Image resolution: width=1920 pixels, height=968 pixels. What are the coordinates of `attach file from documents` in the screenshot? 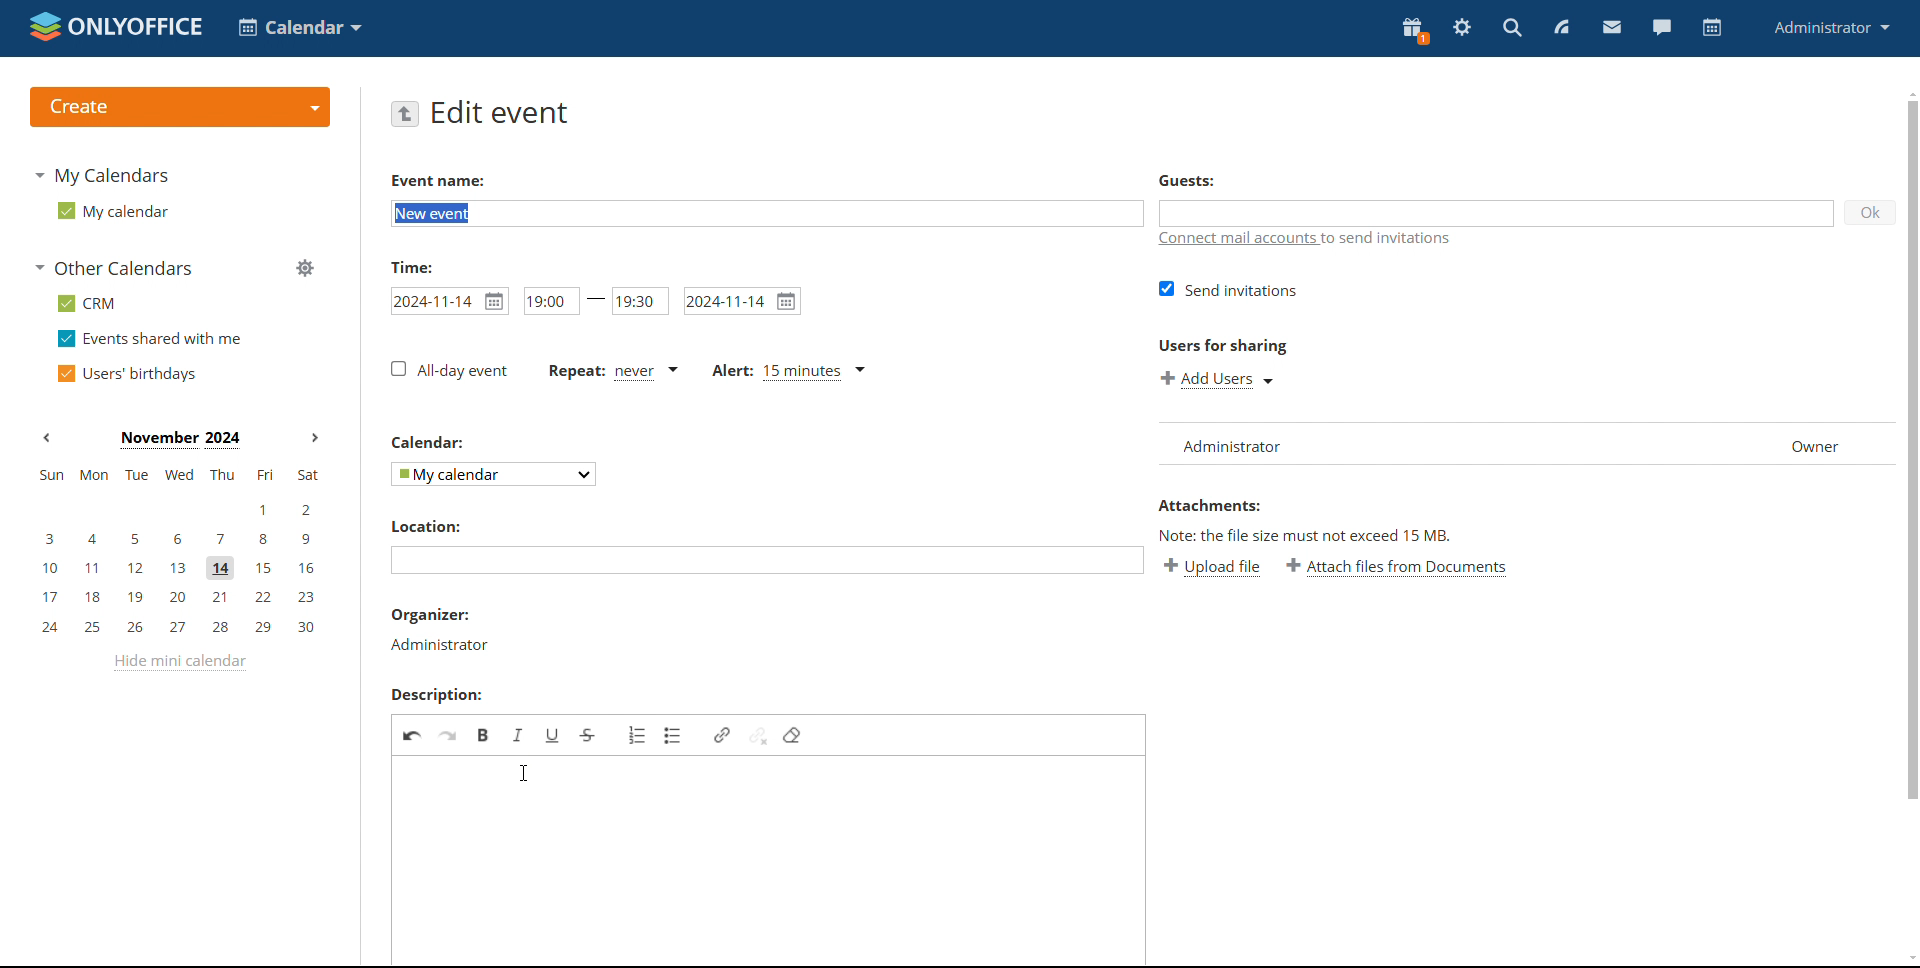 It's located at (1395, 568).